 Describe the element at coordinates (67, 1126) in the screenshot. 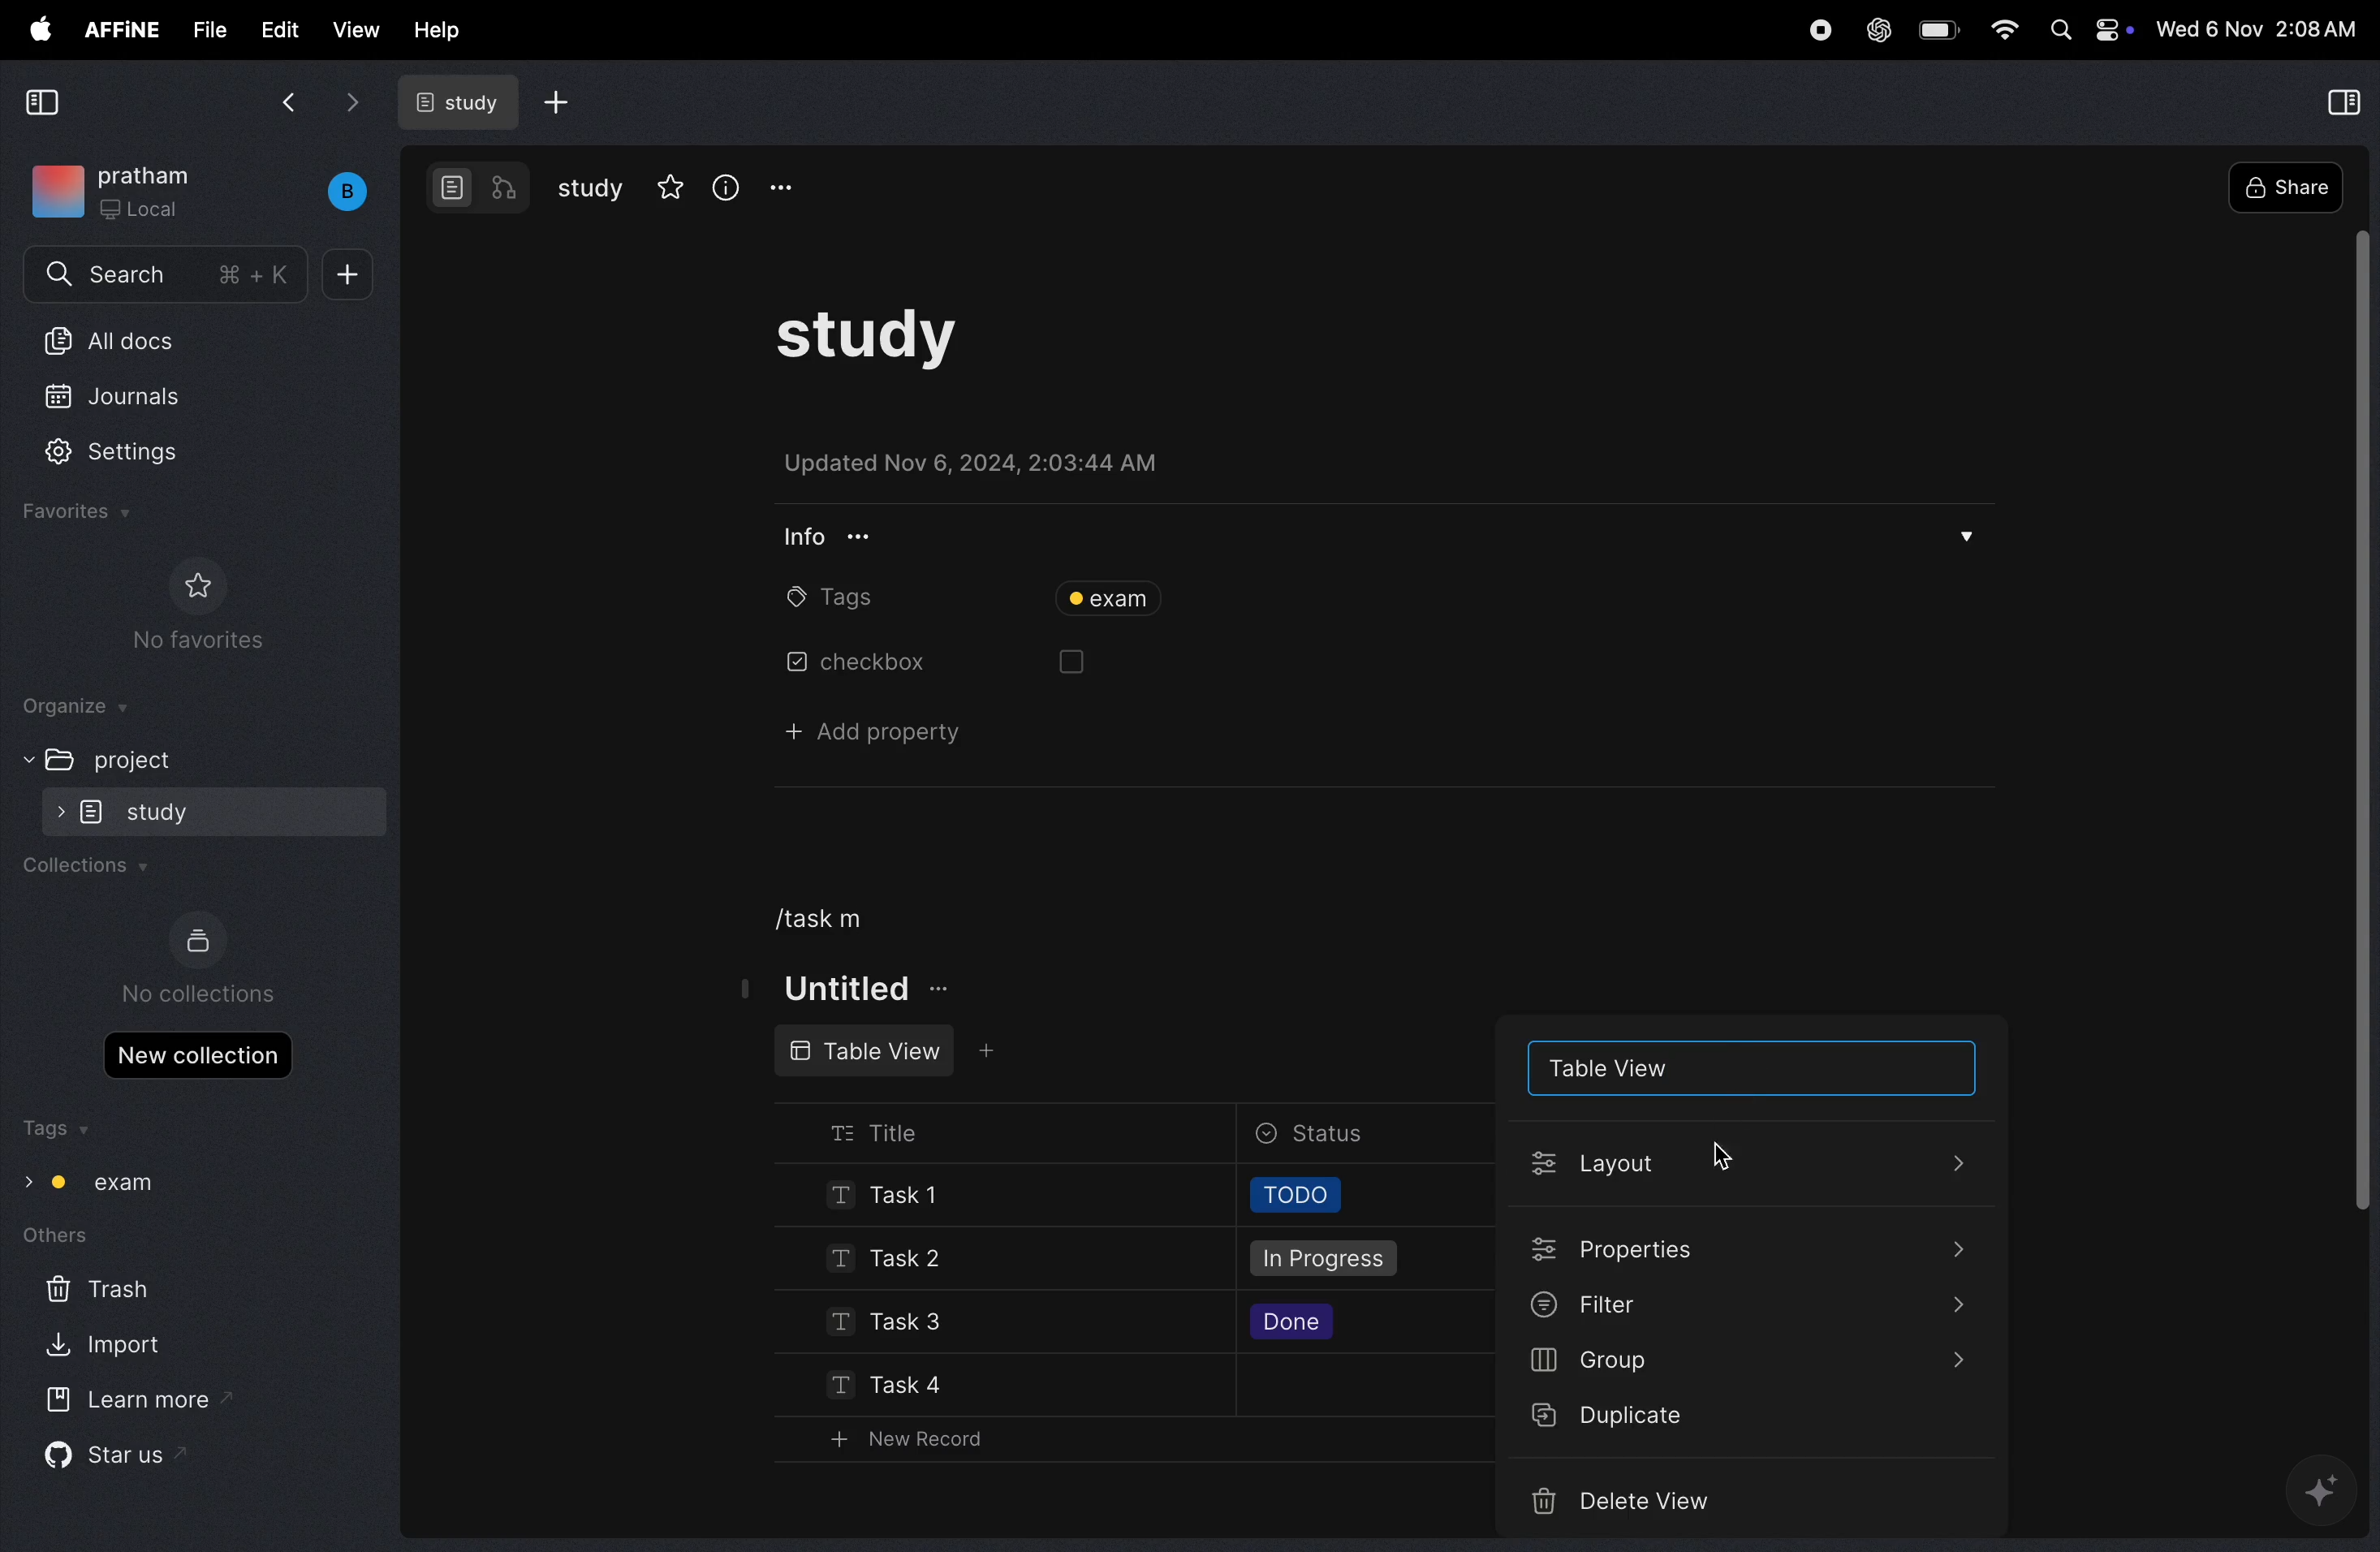

I see `tags` at that location.